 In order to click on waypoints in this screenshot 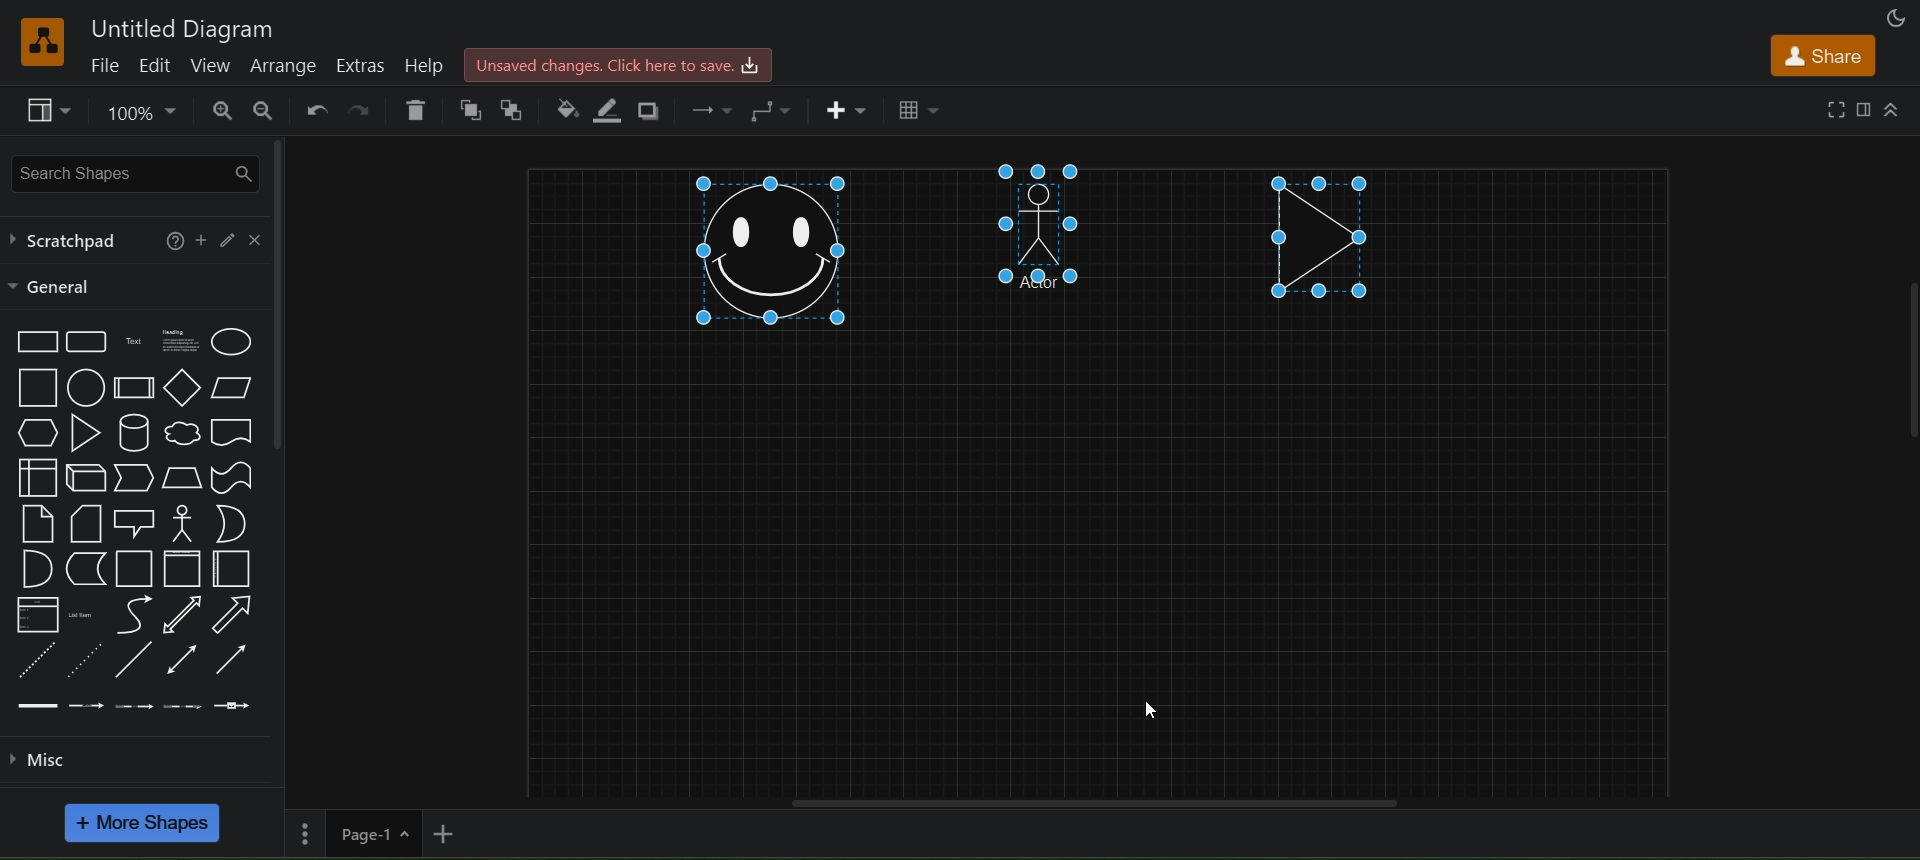, I will do `click(774, 109)`.